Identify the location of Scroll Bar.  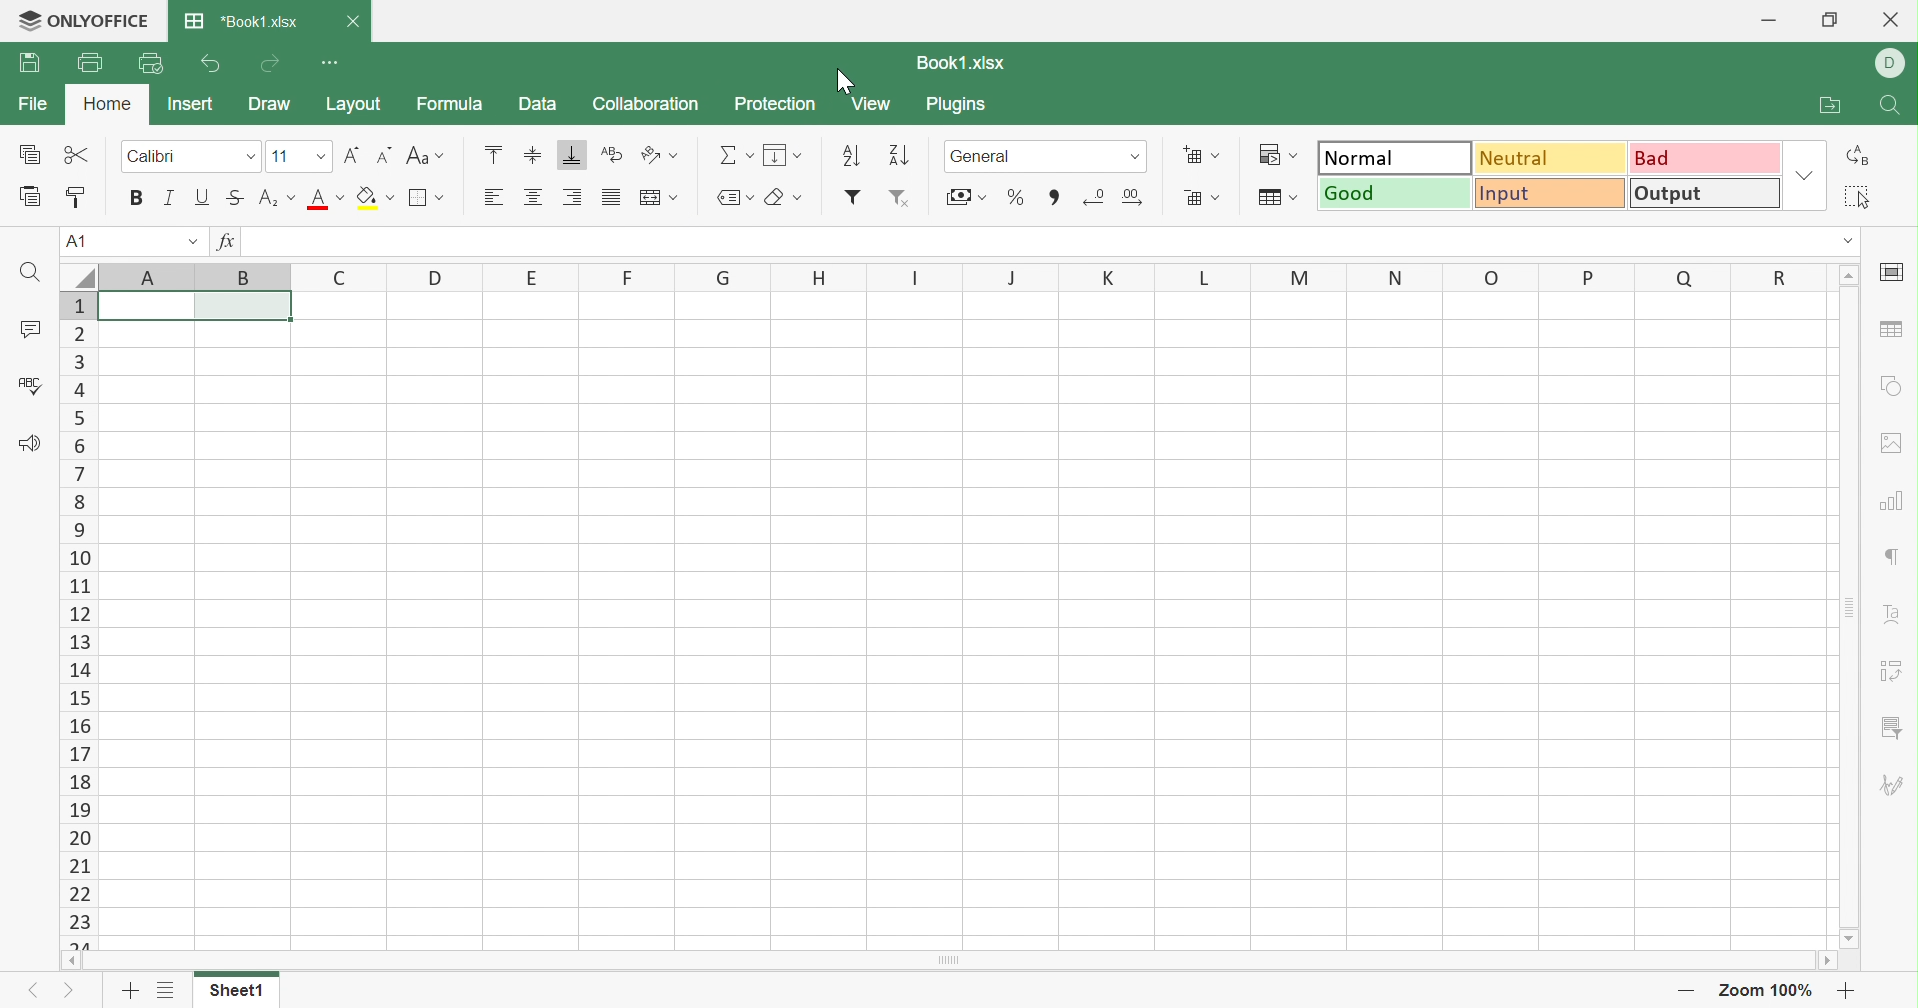
(1849, 607).